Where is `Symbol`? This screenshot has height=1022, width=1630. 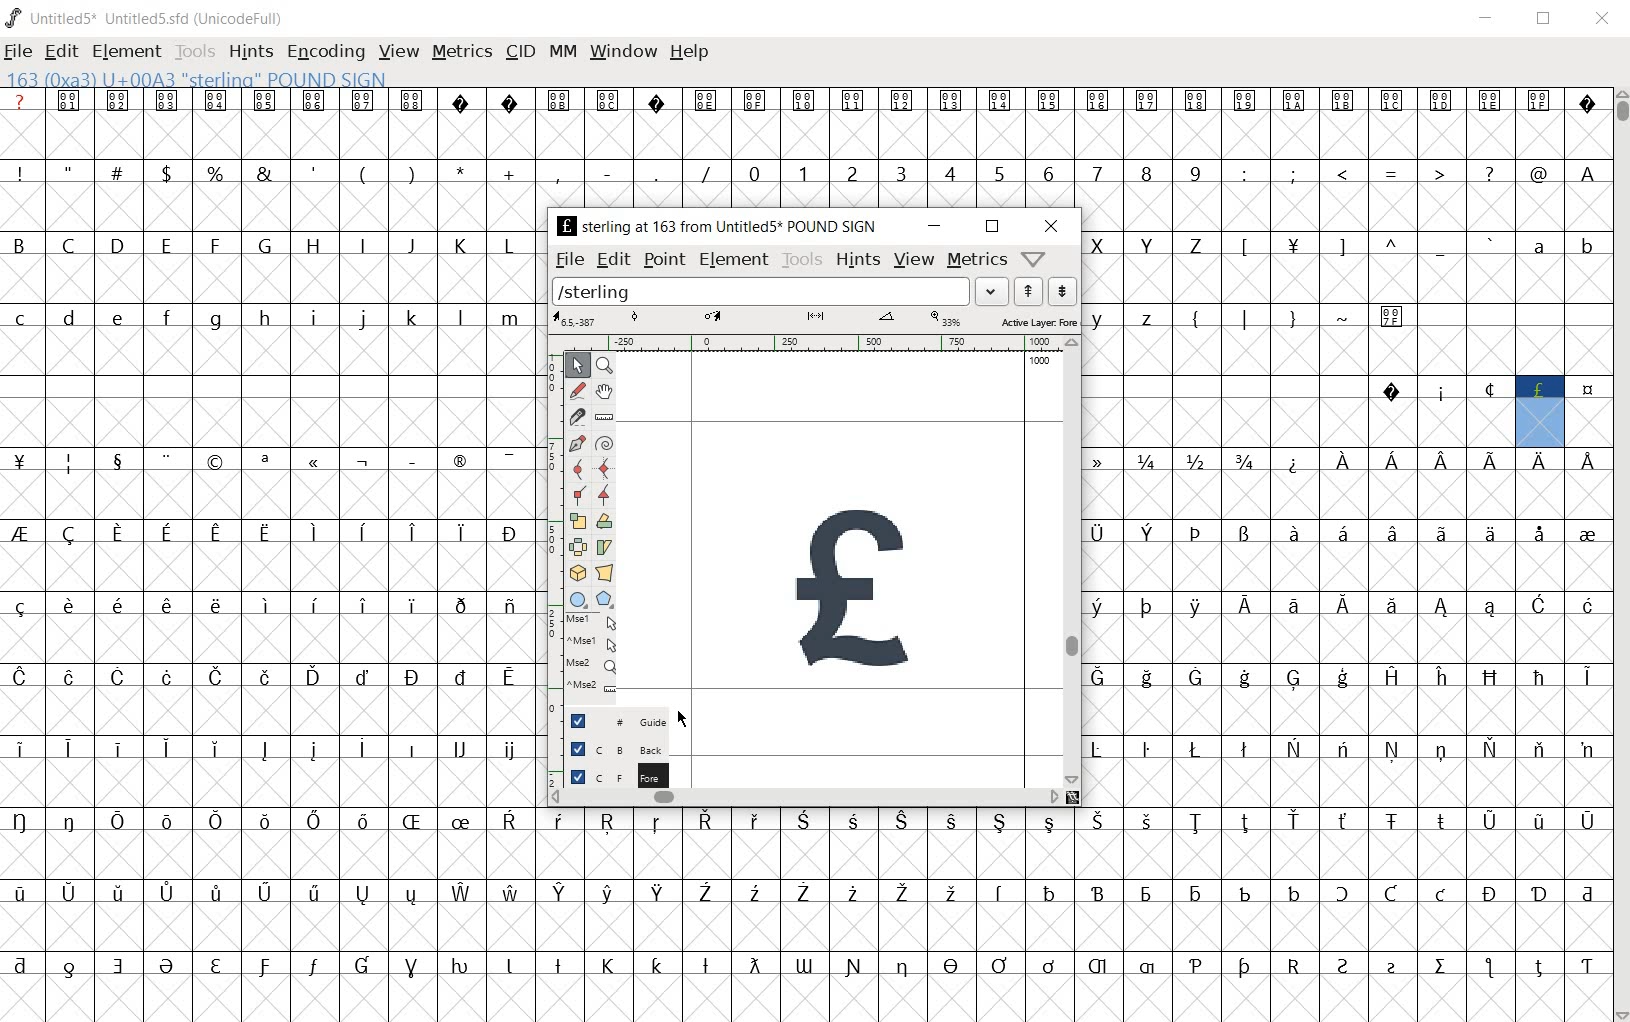
Symbol is located at coordinates (119, 534).